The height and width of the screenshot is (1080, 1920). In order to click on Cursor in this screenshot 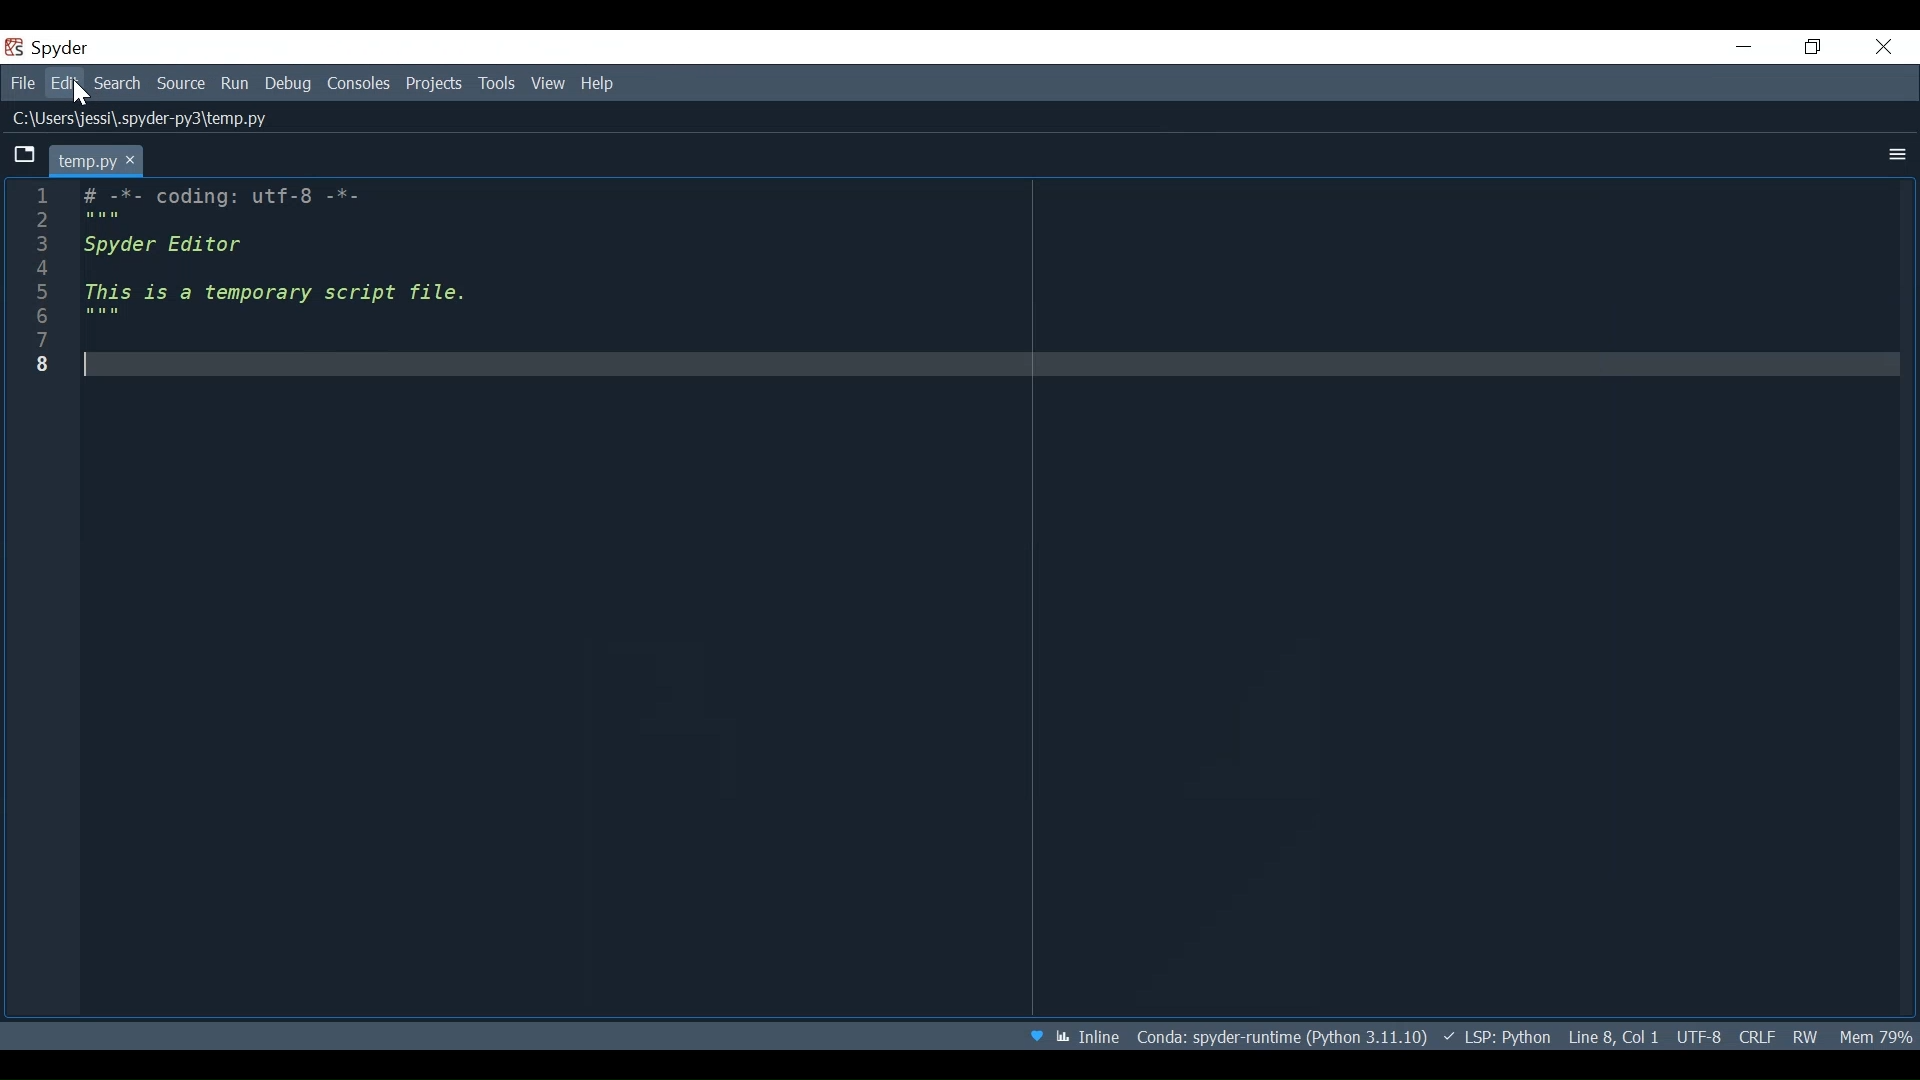, I will do `click(83, 94)`.